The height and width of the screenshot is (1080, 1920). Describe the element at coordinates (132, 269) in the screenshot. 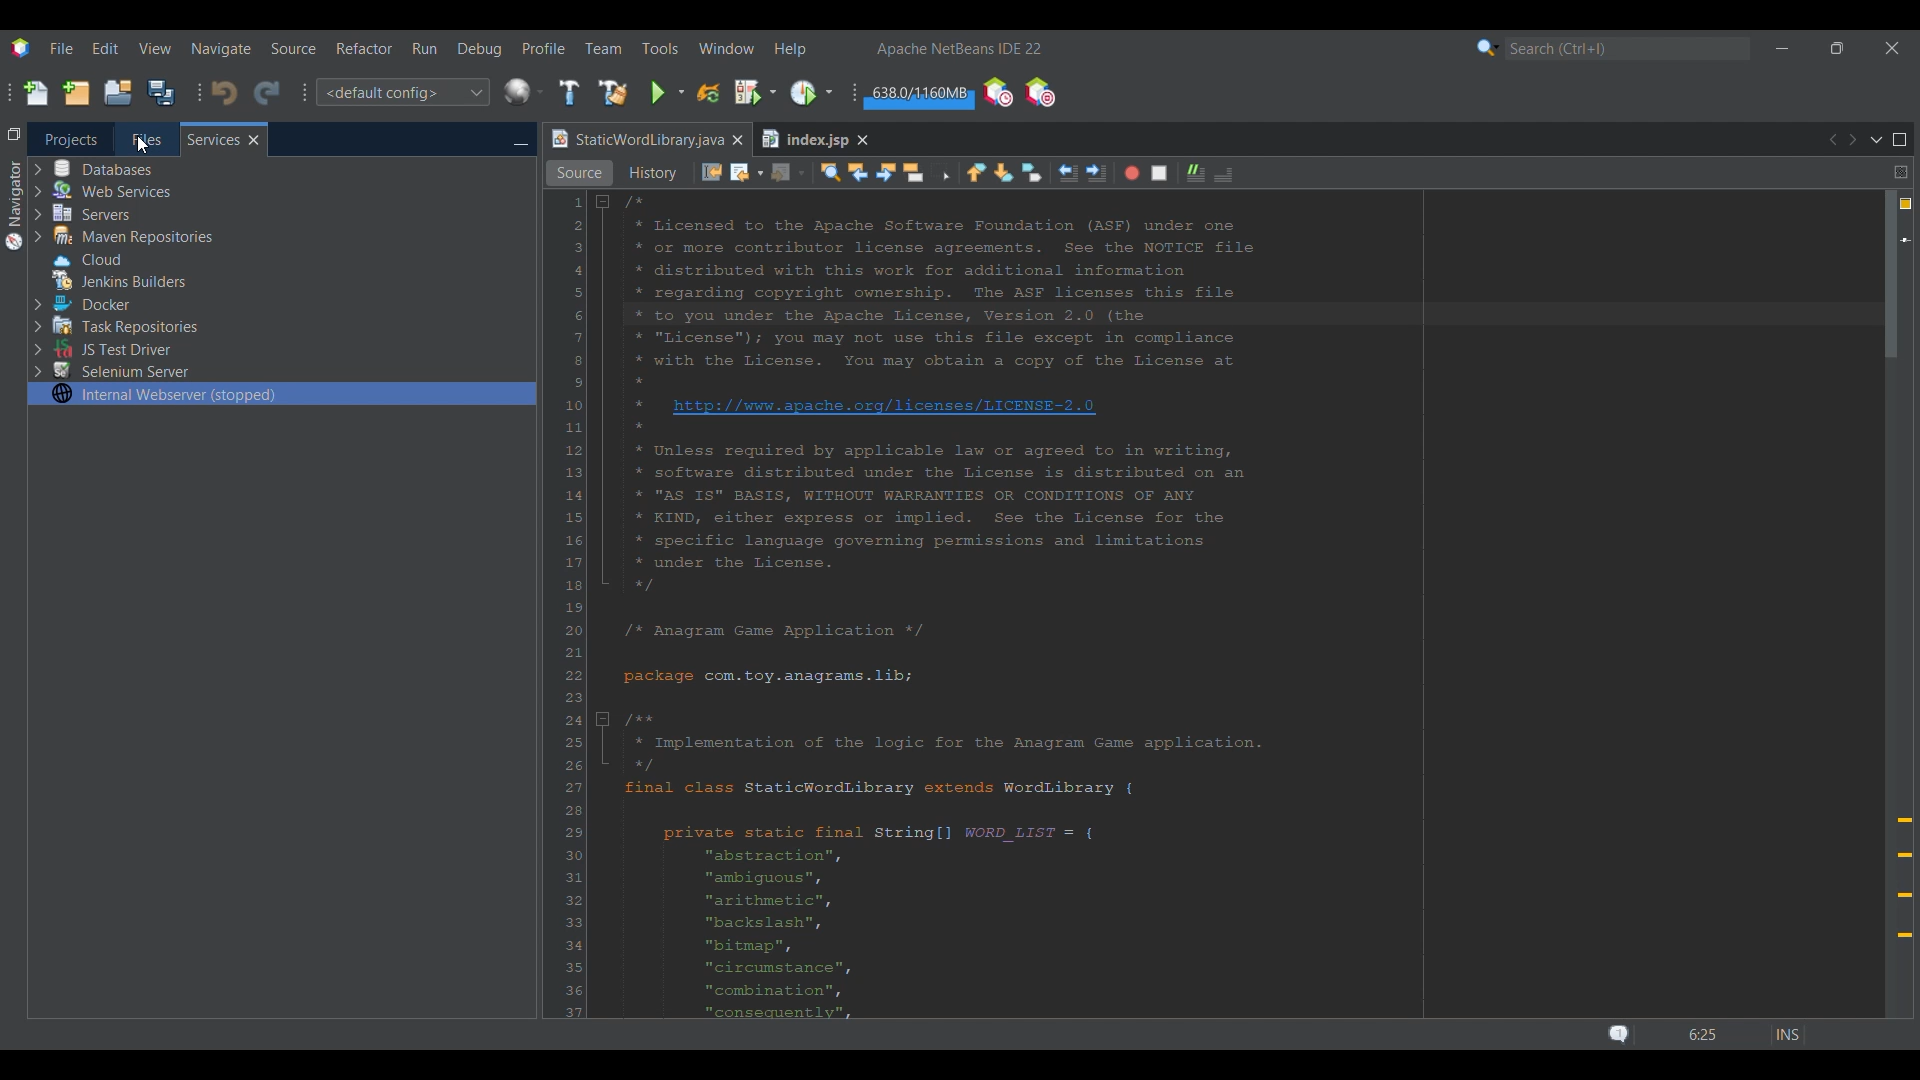

I see `File and folder options under services` at that location.